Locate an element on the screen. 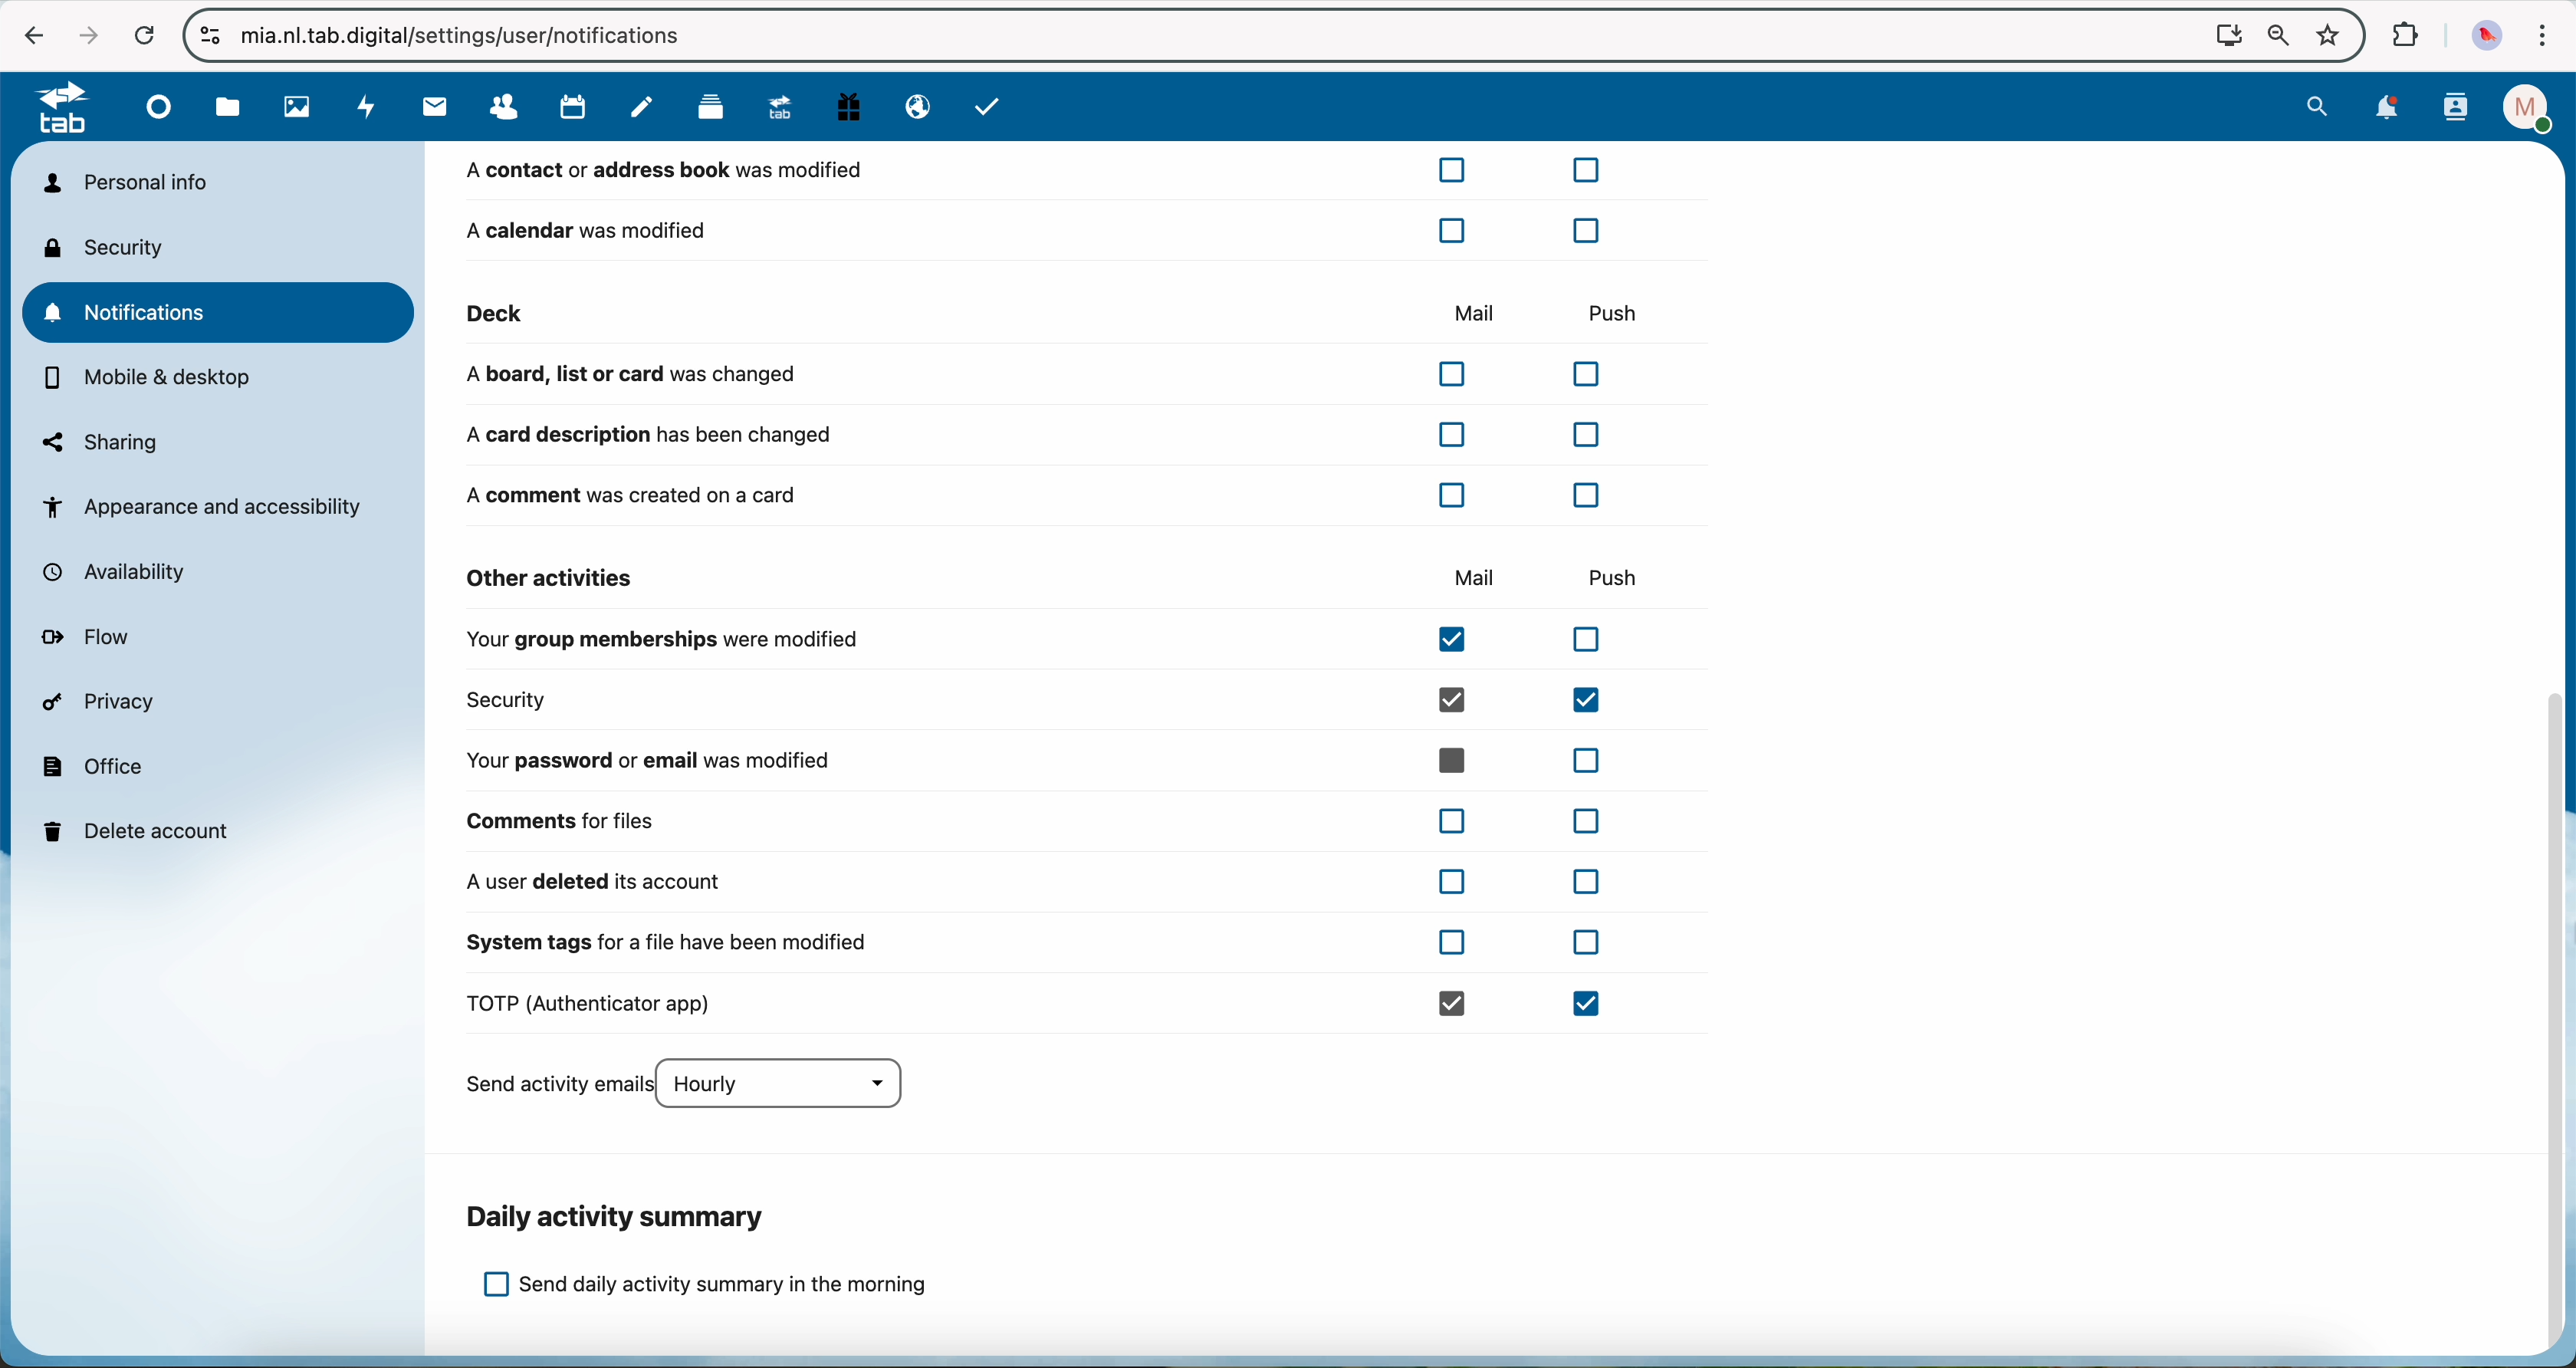 This screenshot has height=1368, width=2576. zoom out is located at coordinates (2273, 35).